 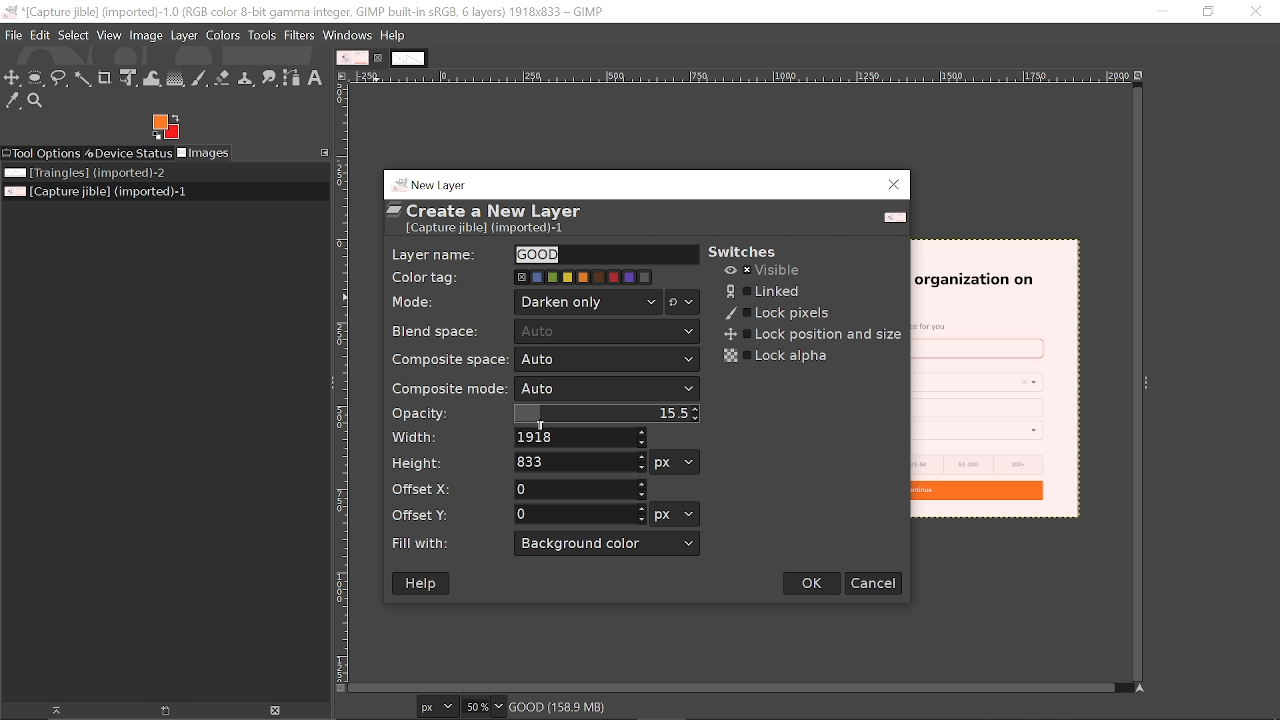 What do you see at coordinates (813, 584) in the screenshot?
I see `Ok` at bounding box center [813, 584].